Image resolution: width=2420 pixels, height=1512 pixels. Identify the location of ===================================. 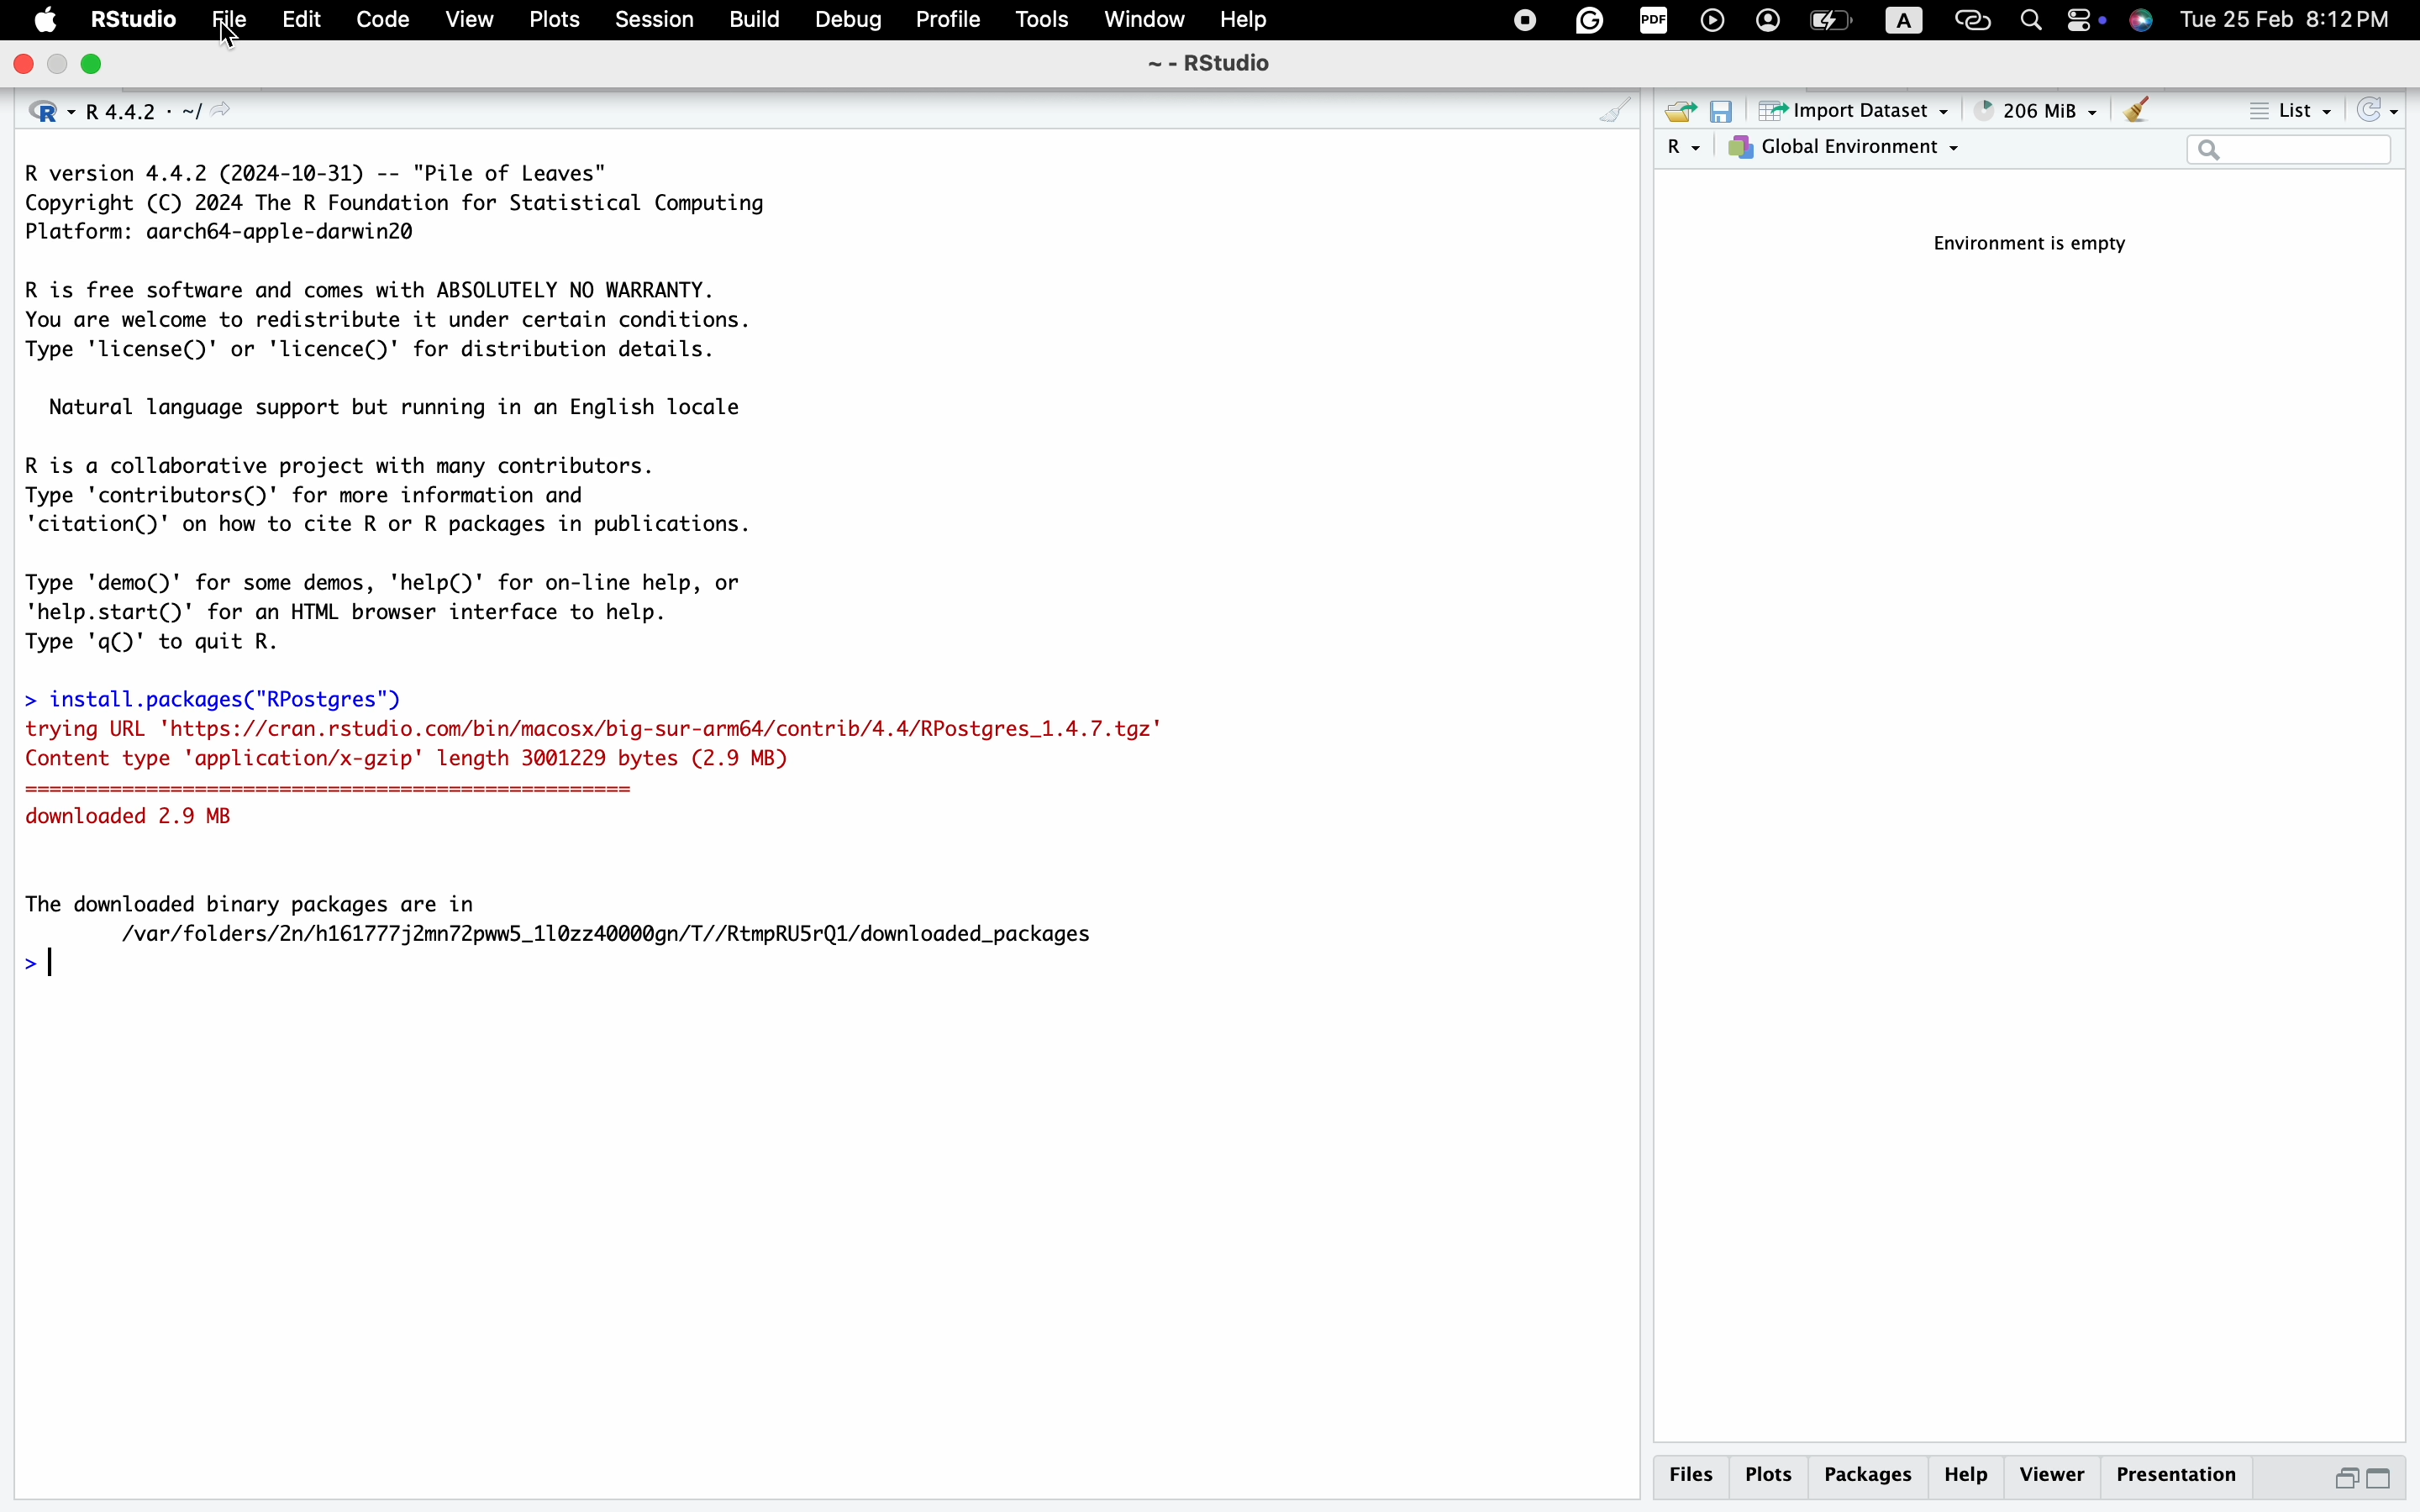
(347, 793).